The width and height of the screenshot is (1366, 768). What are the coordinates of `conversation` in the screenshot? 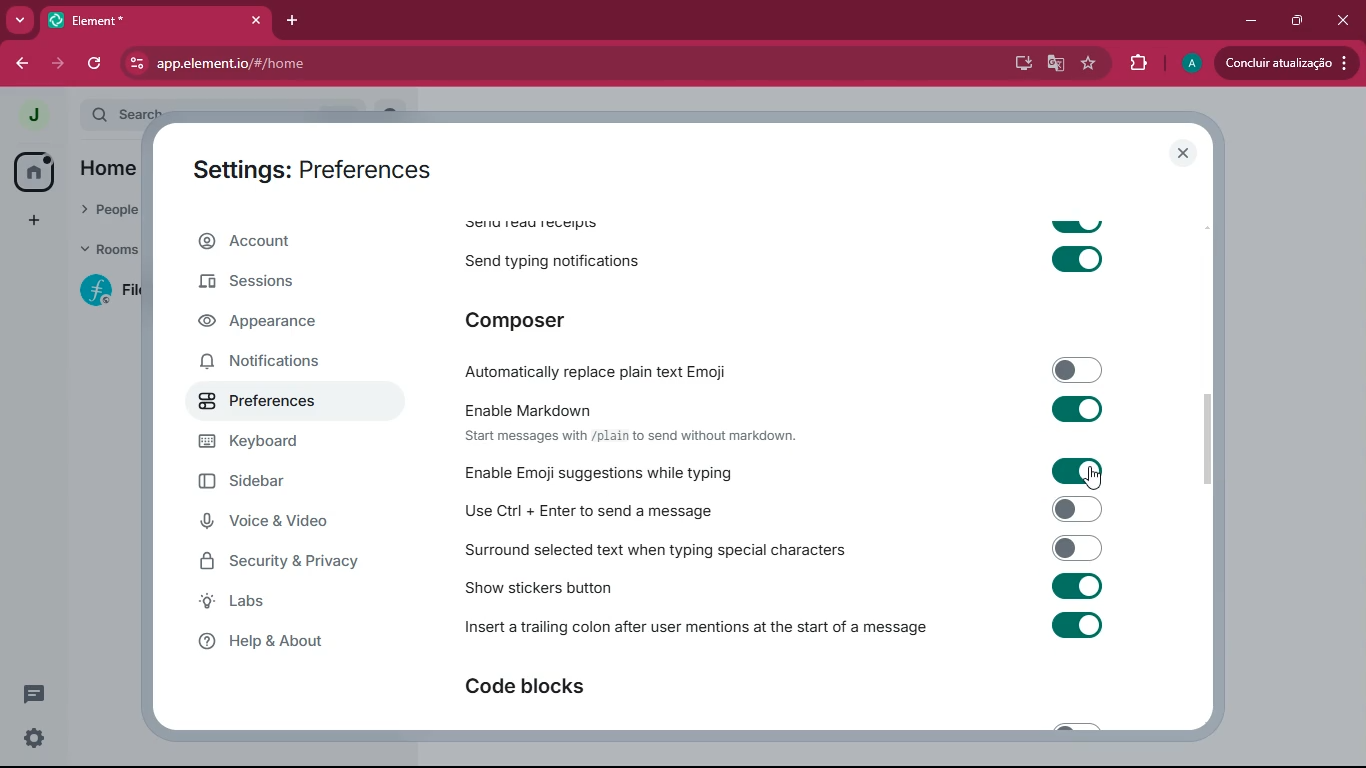 It's located at (38, 693).